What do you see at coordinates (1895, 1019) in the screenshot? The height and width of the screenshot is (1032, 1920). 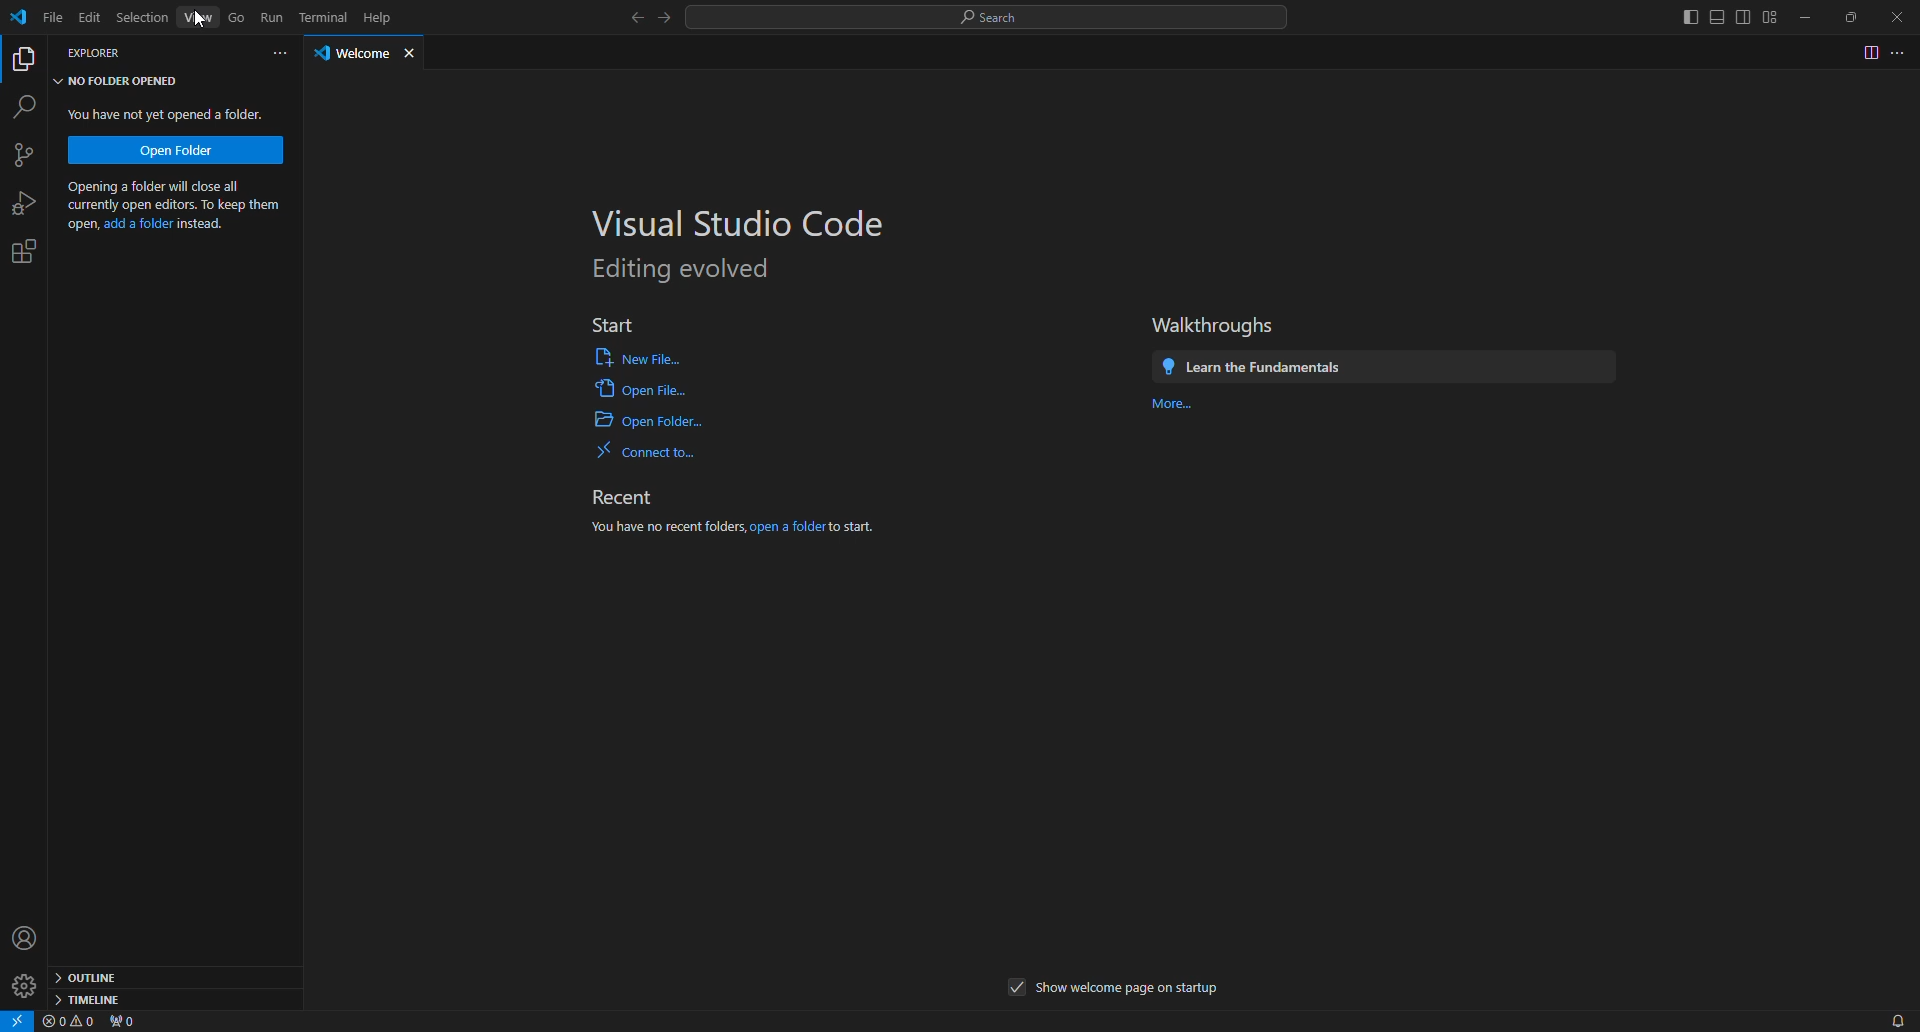 I see `notifications` at bounding box center [1895, 1019].